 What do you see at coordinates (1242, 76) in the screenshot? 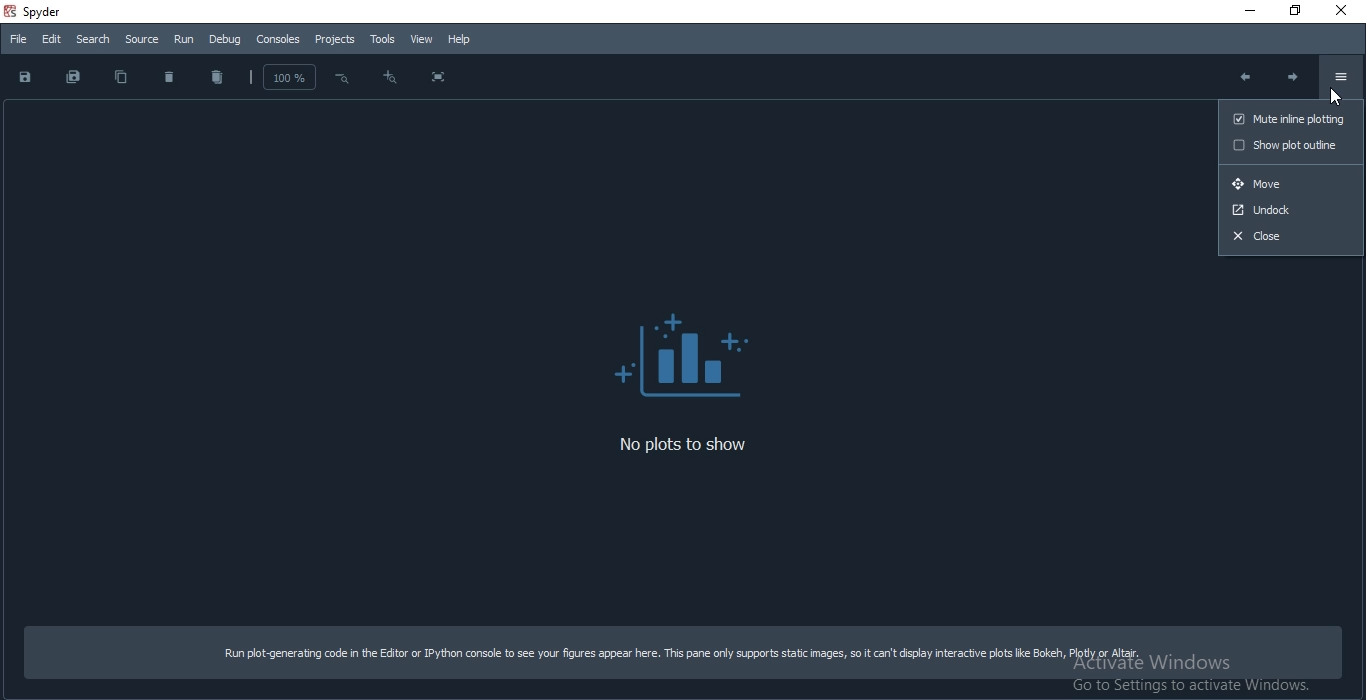
I see `Previous plot` at bounding box center [1242, 76].